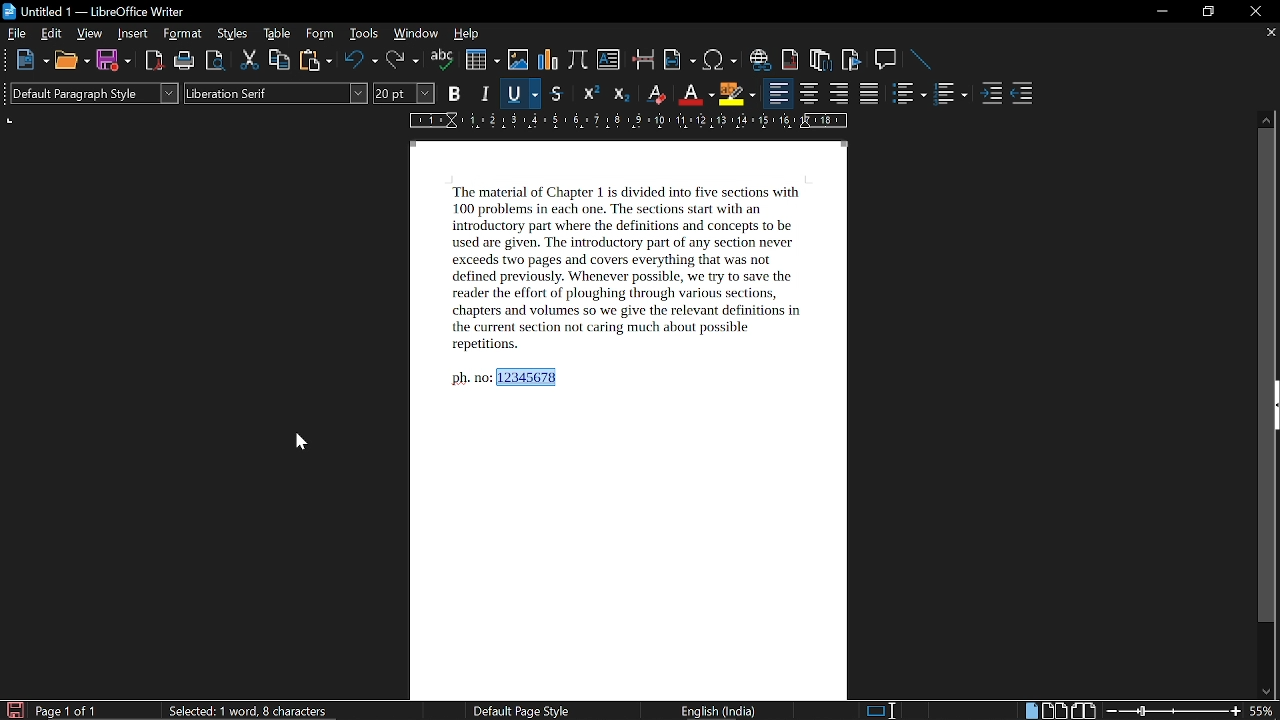  Describe the element at coordinates (1267, 690) in the screenshot. I see `move down` at that location.